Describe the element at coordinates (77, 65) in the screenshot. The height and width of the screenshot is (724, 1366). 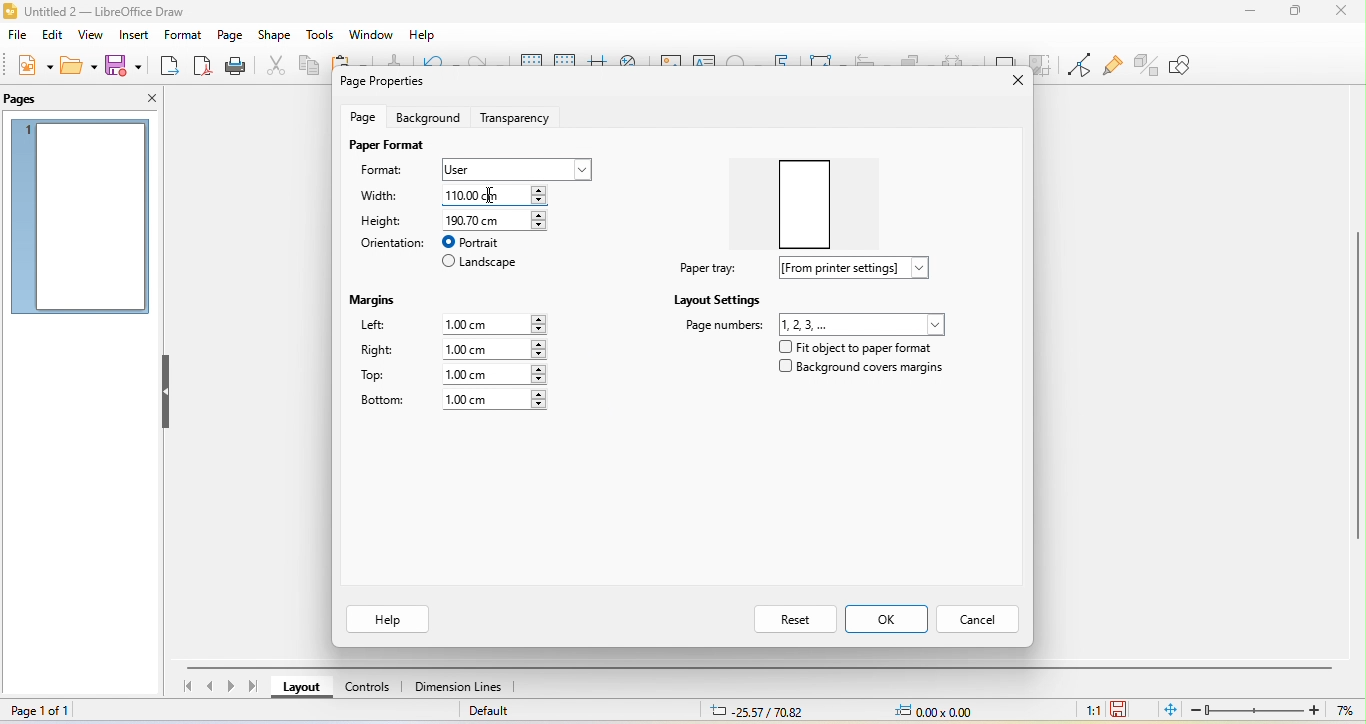
I see `open` at that location.